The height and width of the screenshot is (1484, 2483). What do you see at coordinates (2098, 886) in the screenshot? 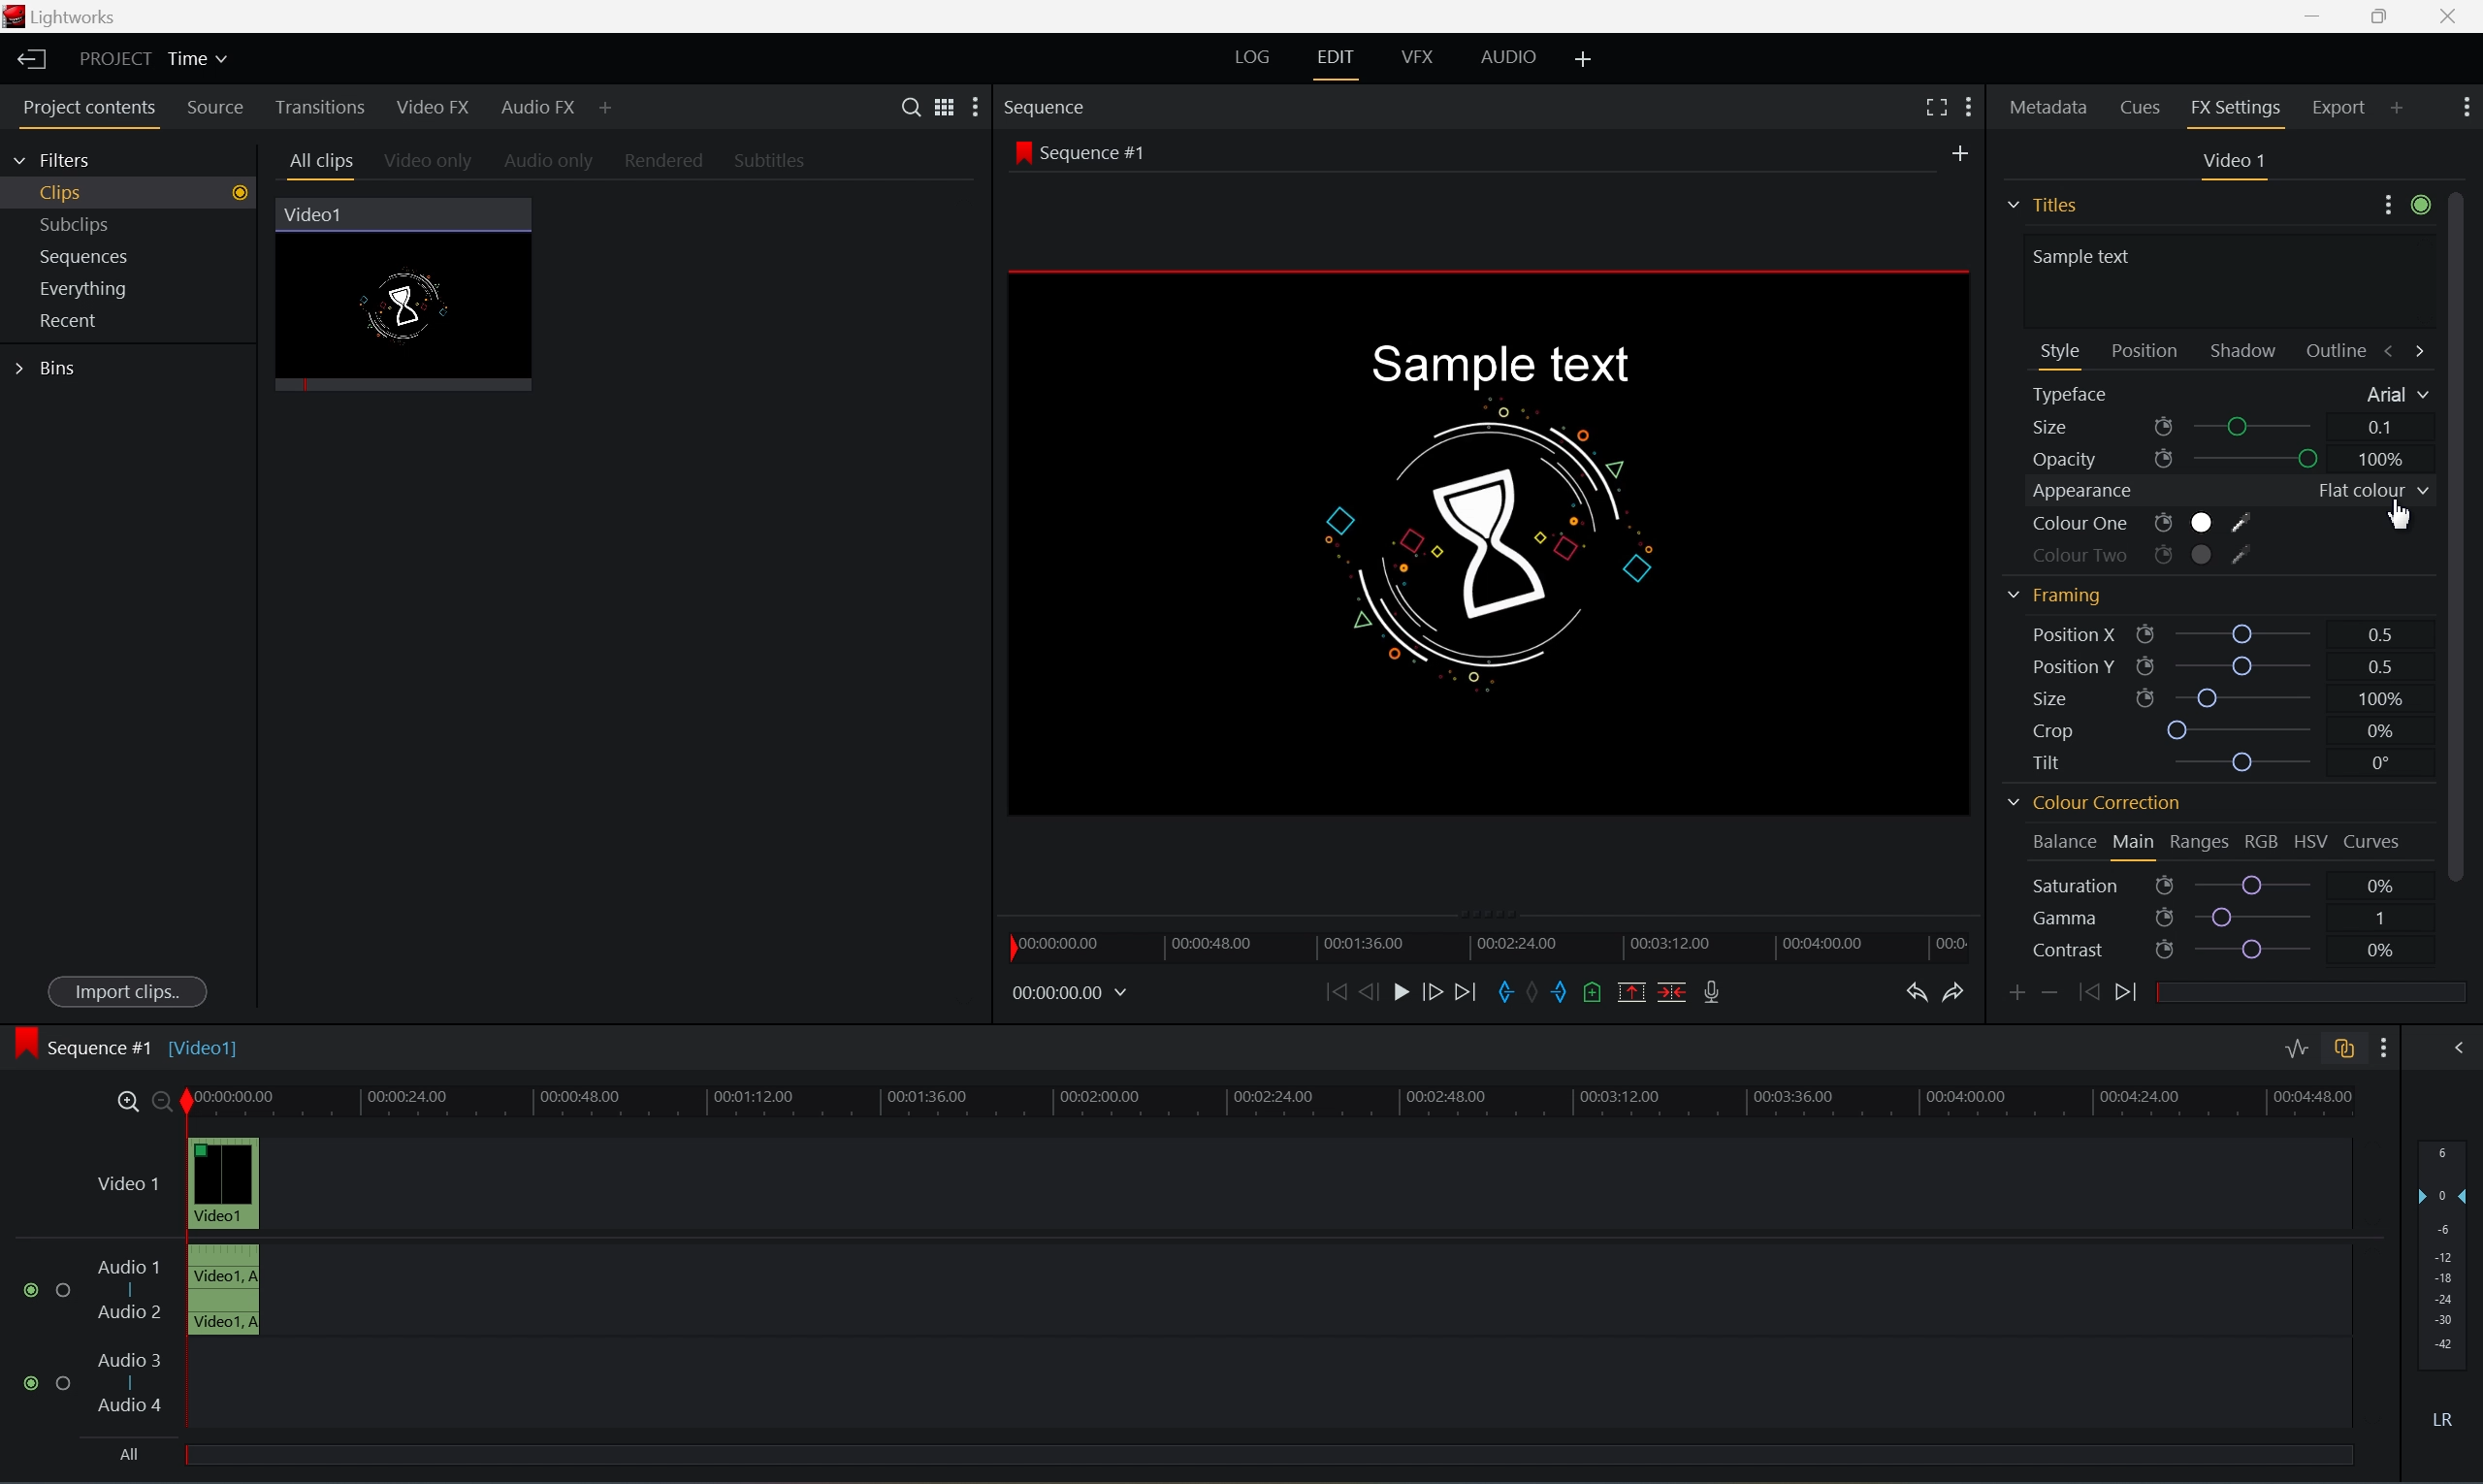
I see `saturation` at bounding box center [2098, 886].